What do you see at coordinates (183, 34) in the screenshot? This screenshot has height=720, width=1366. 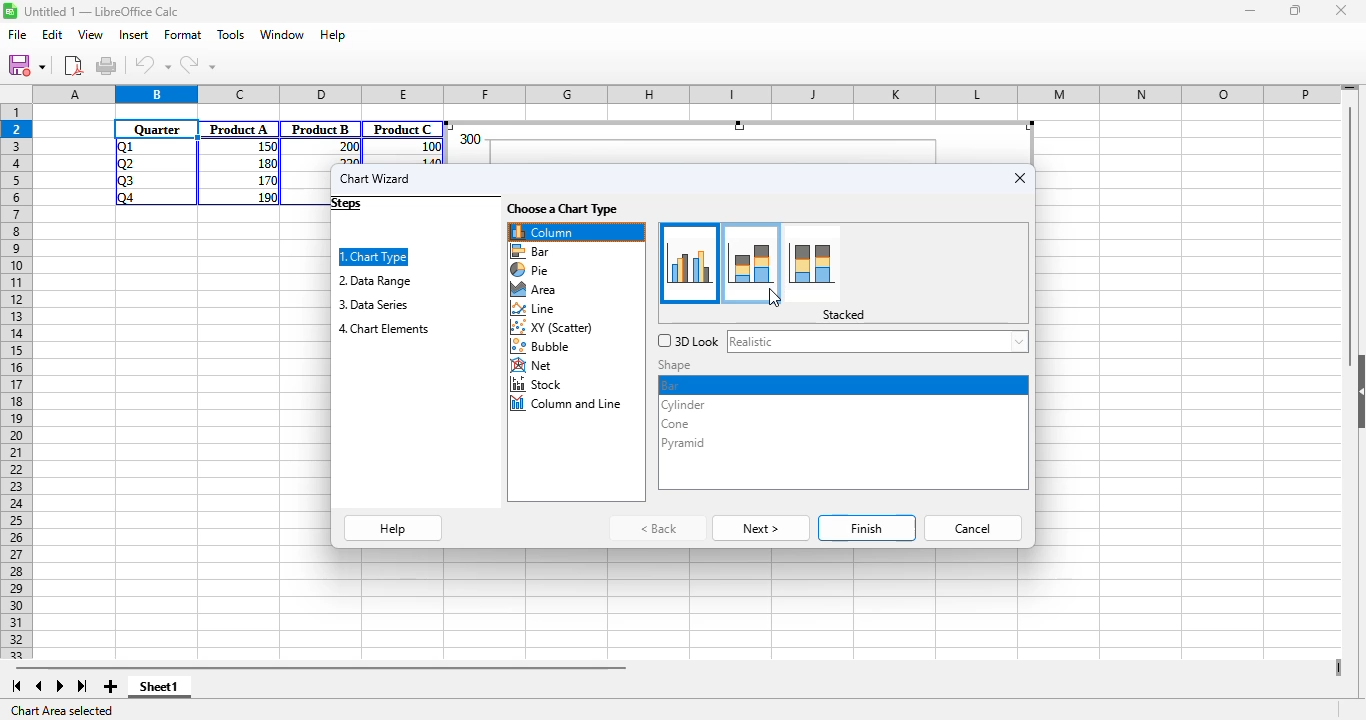 I see `format` at bounding box center [183, 34].